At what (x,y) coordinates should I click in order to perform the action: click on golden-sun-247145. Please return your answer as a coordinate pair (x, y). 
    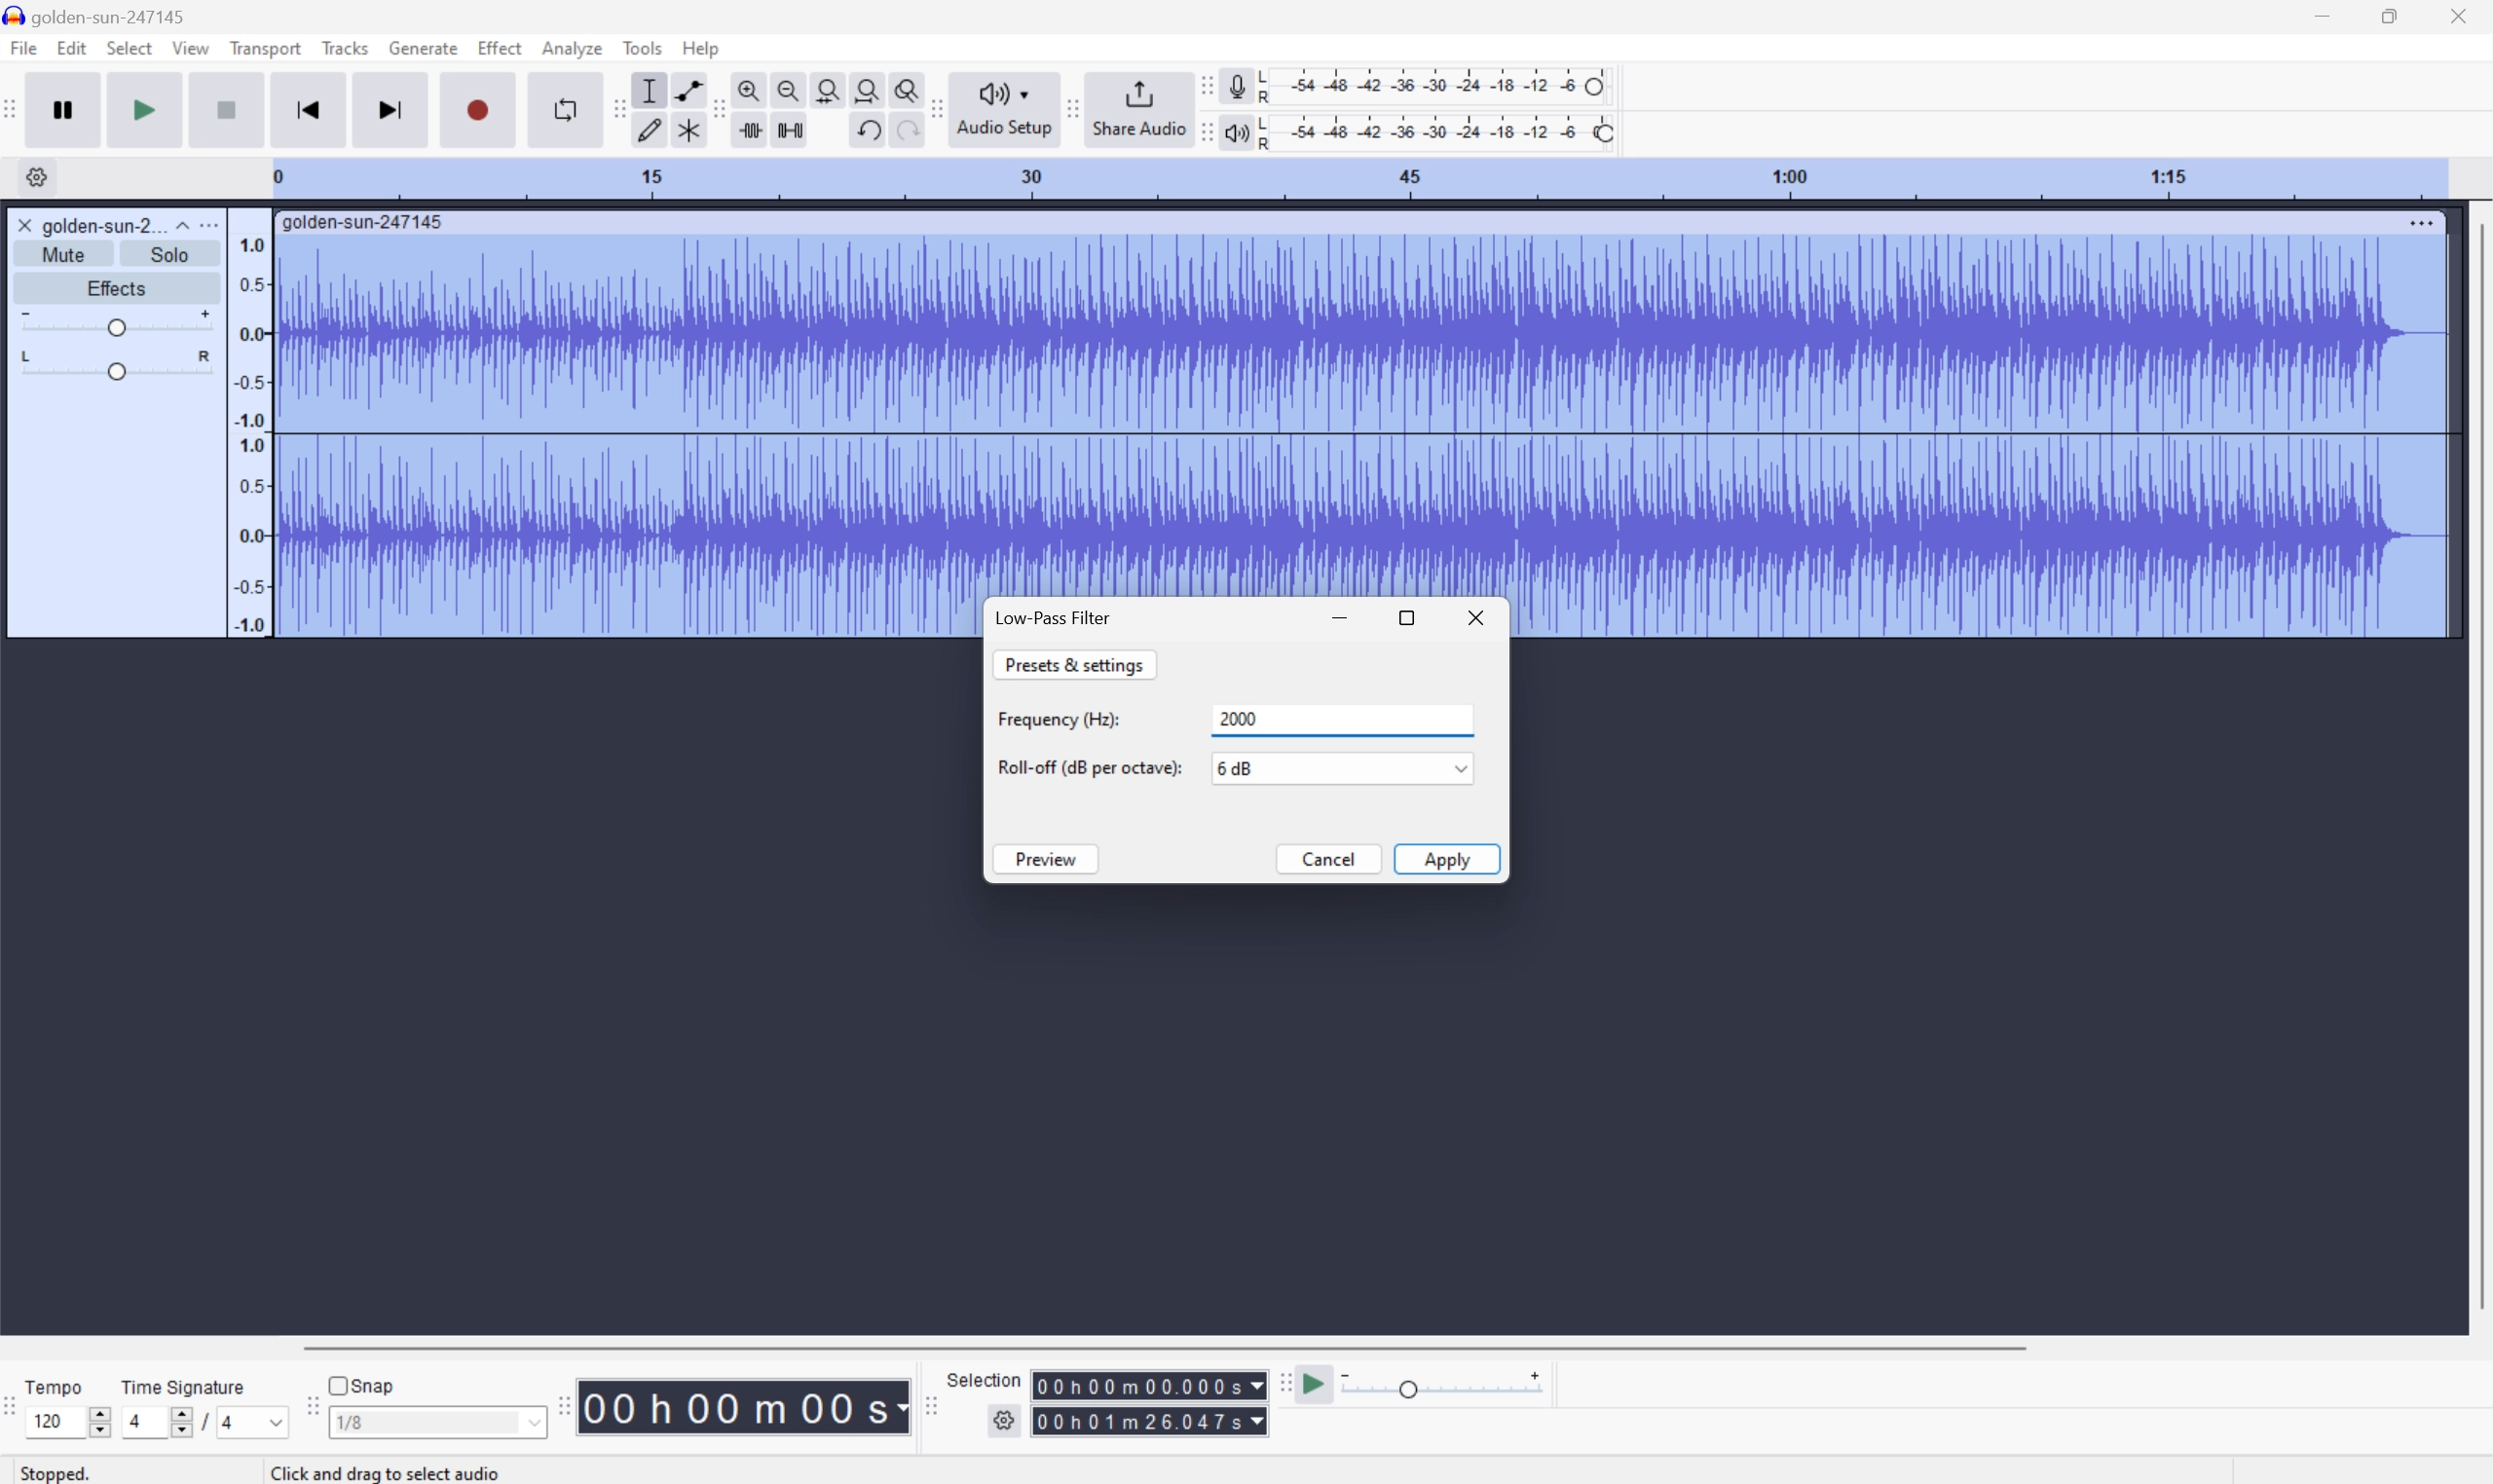
    Looking at the image, I should click on (365, 223).